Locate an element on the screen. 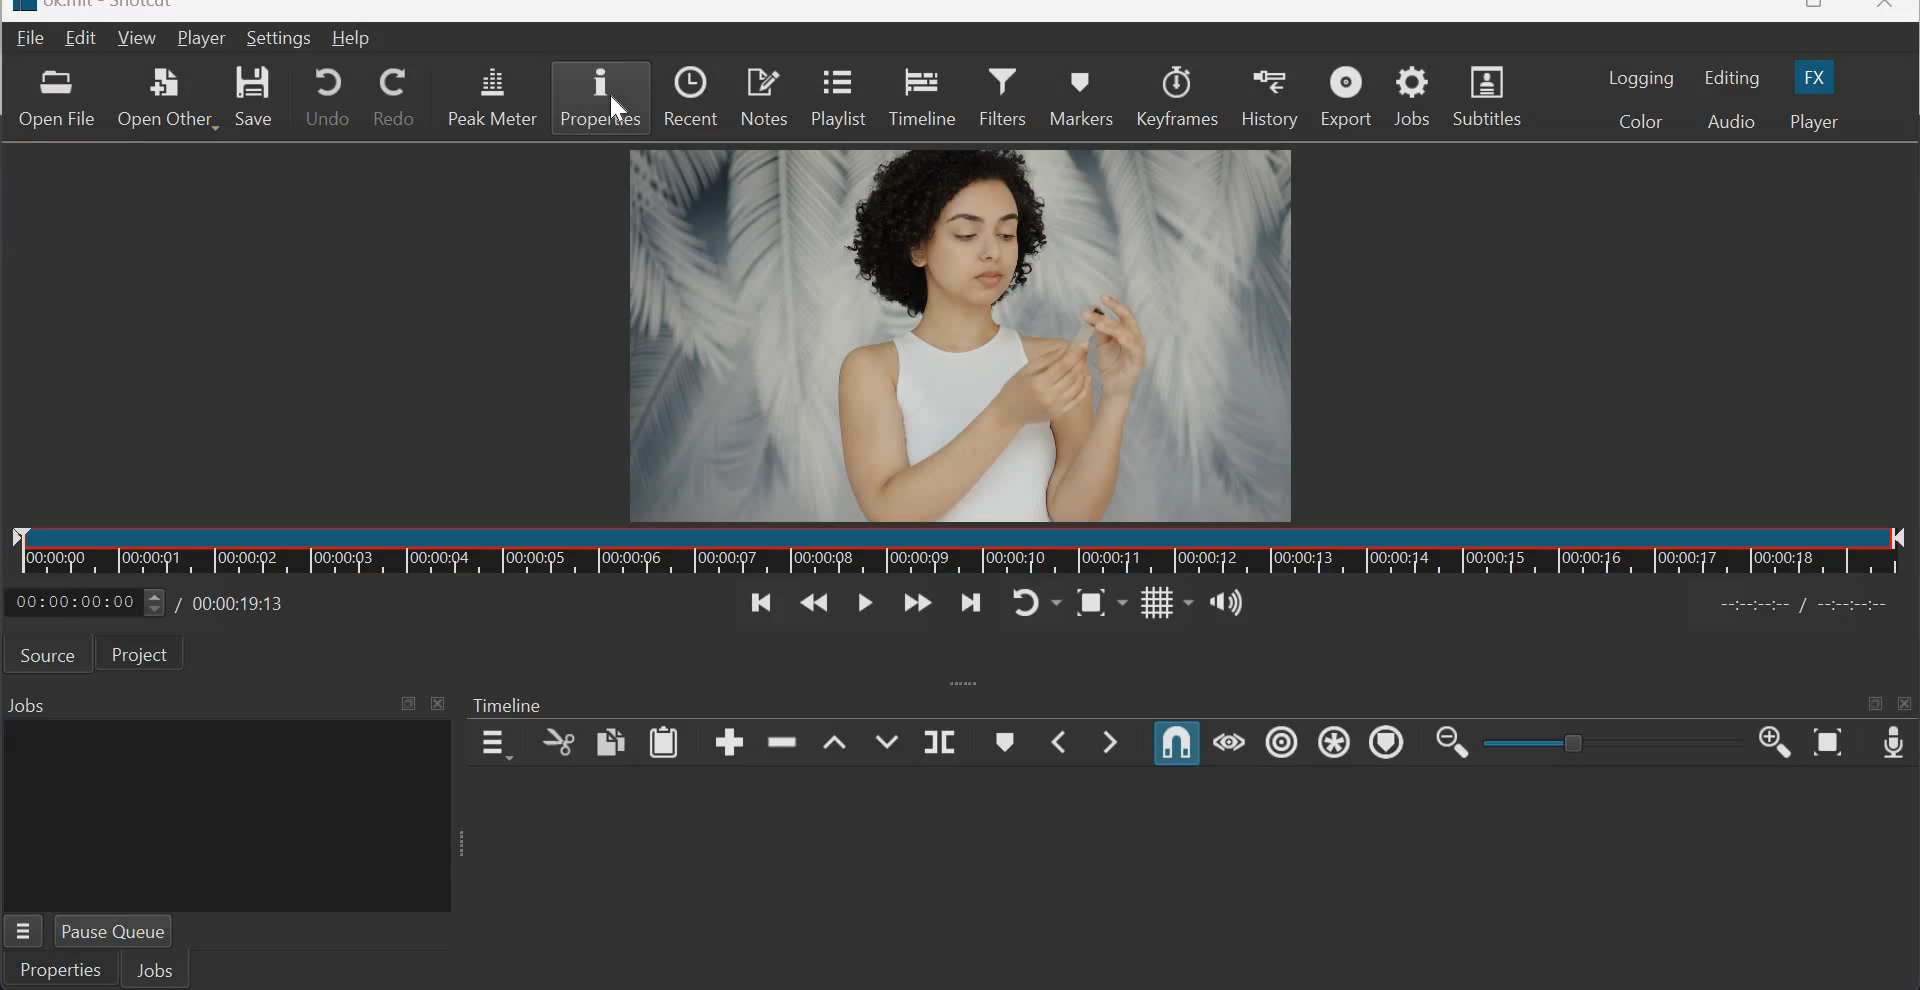 The width and height of the screenshot is (1920, 990). Project is located at coordinates (147, 654).